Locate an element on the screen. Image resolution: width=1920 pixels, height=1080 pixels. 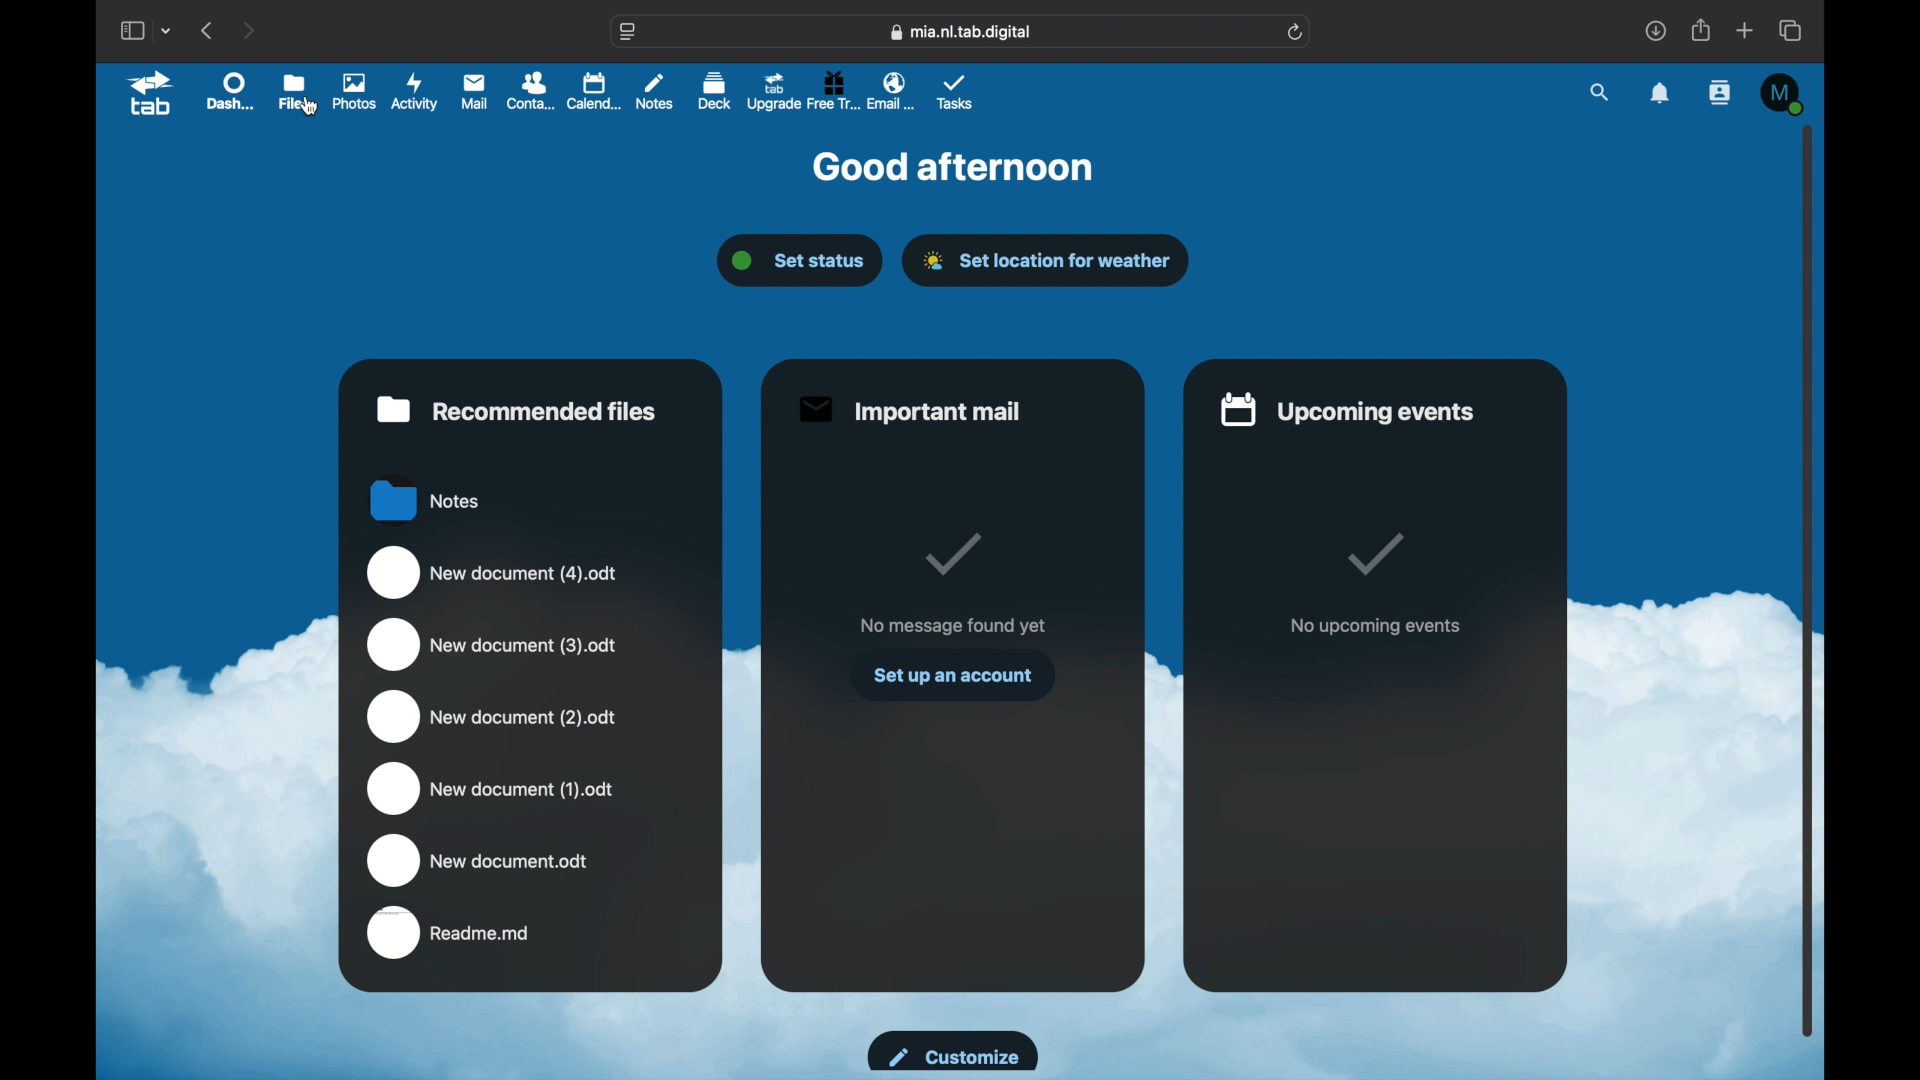
notifications is located at coordinates (1661, 94).